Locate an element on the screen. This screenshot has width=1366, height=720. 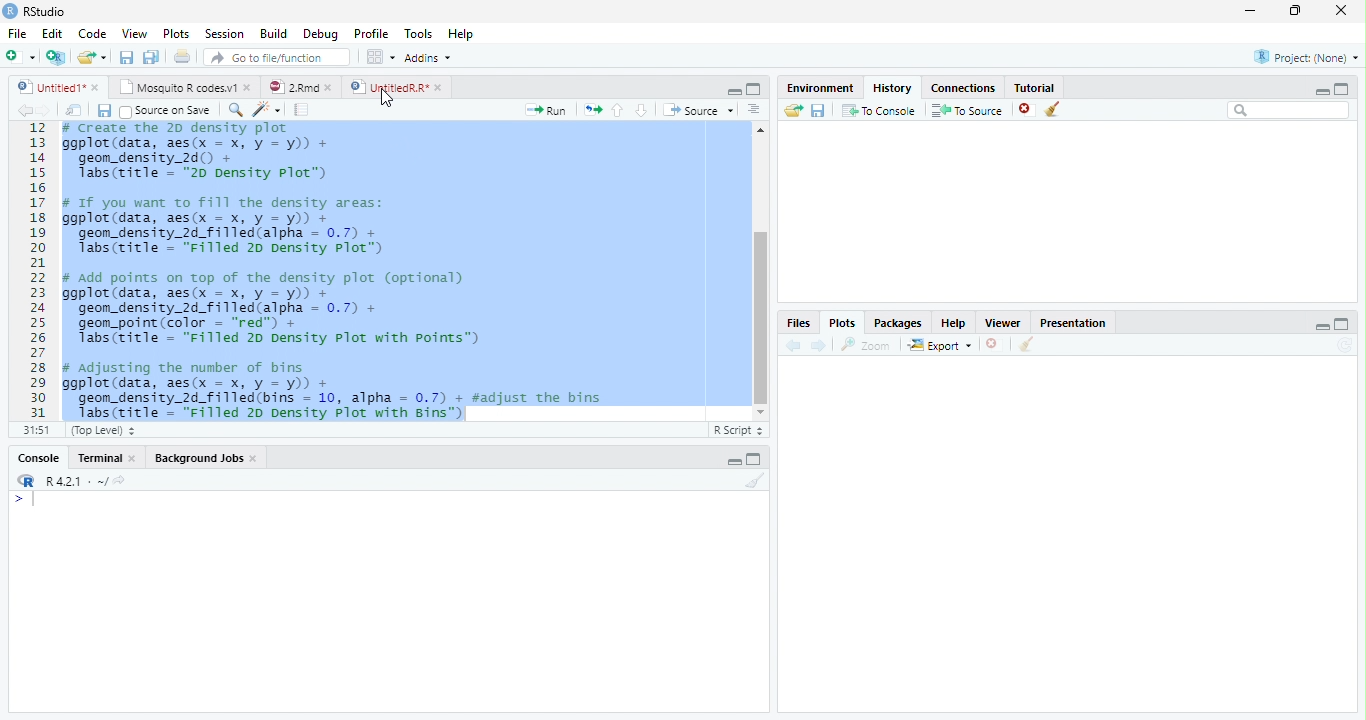
' RStudio is located at coordinates (34, 12).